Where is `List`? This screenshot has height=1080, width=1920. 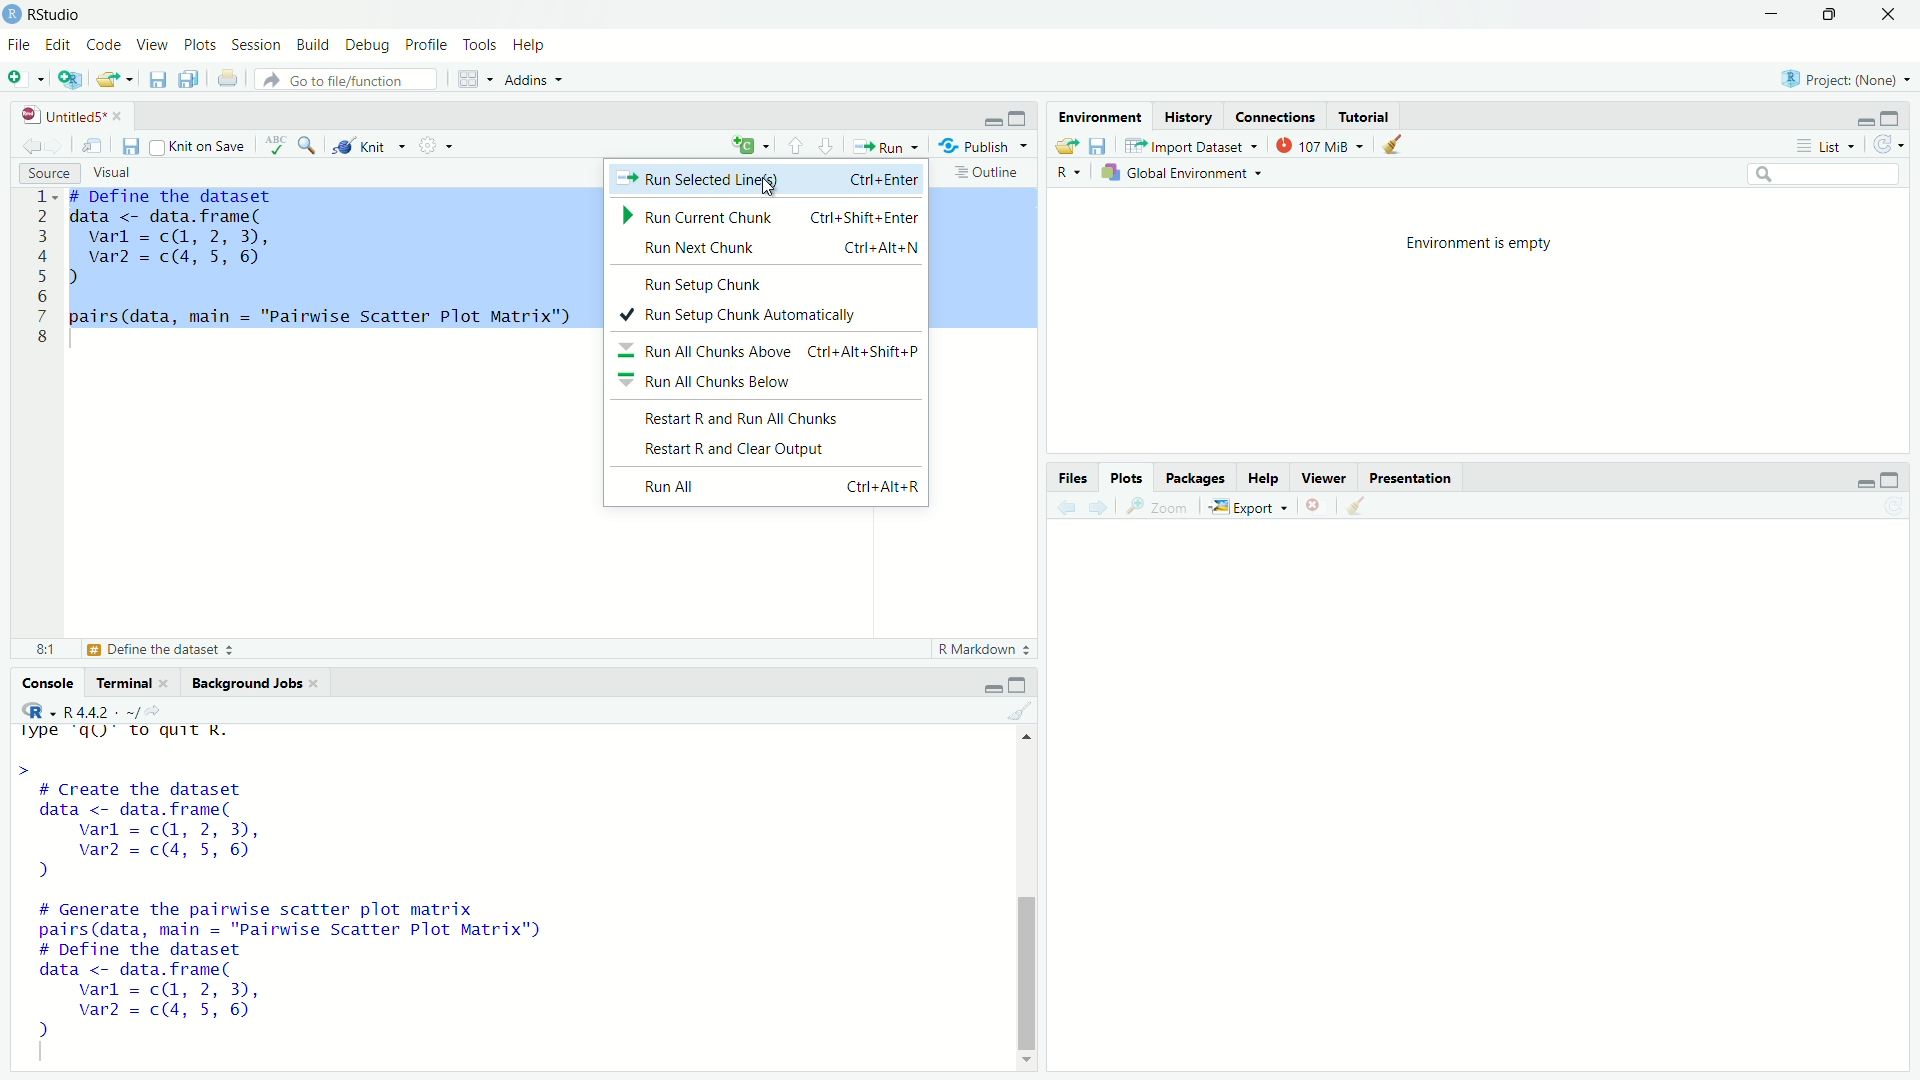 List is located at coordinates (1826, 145).